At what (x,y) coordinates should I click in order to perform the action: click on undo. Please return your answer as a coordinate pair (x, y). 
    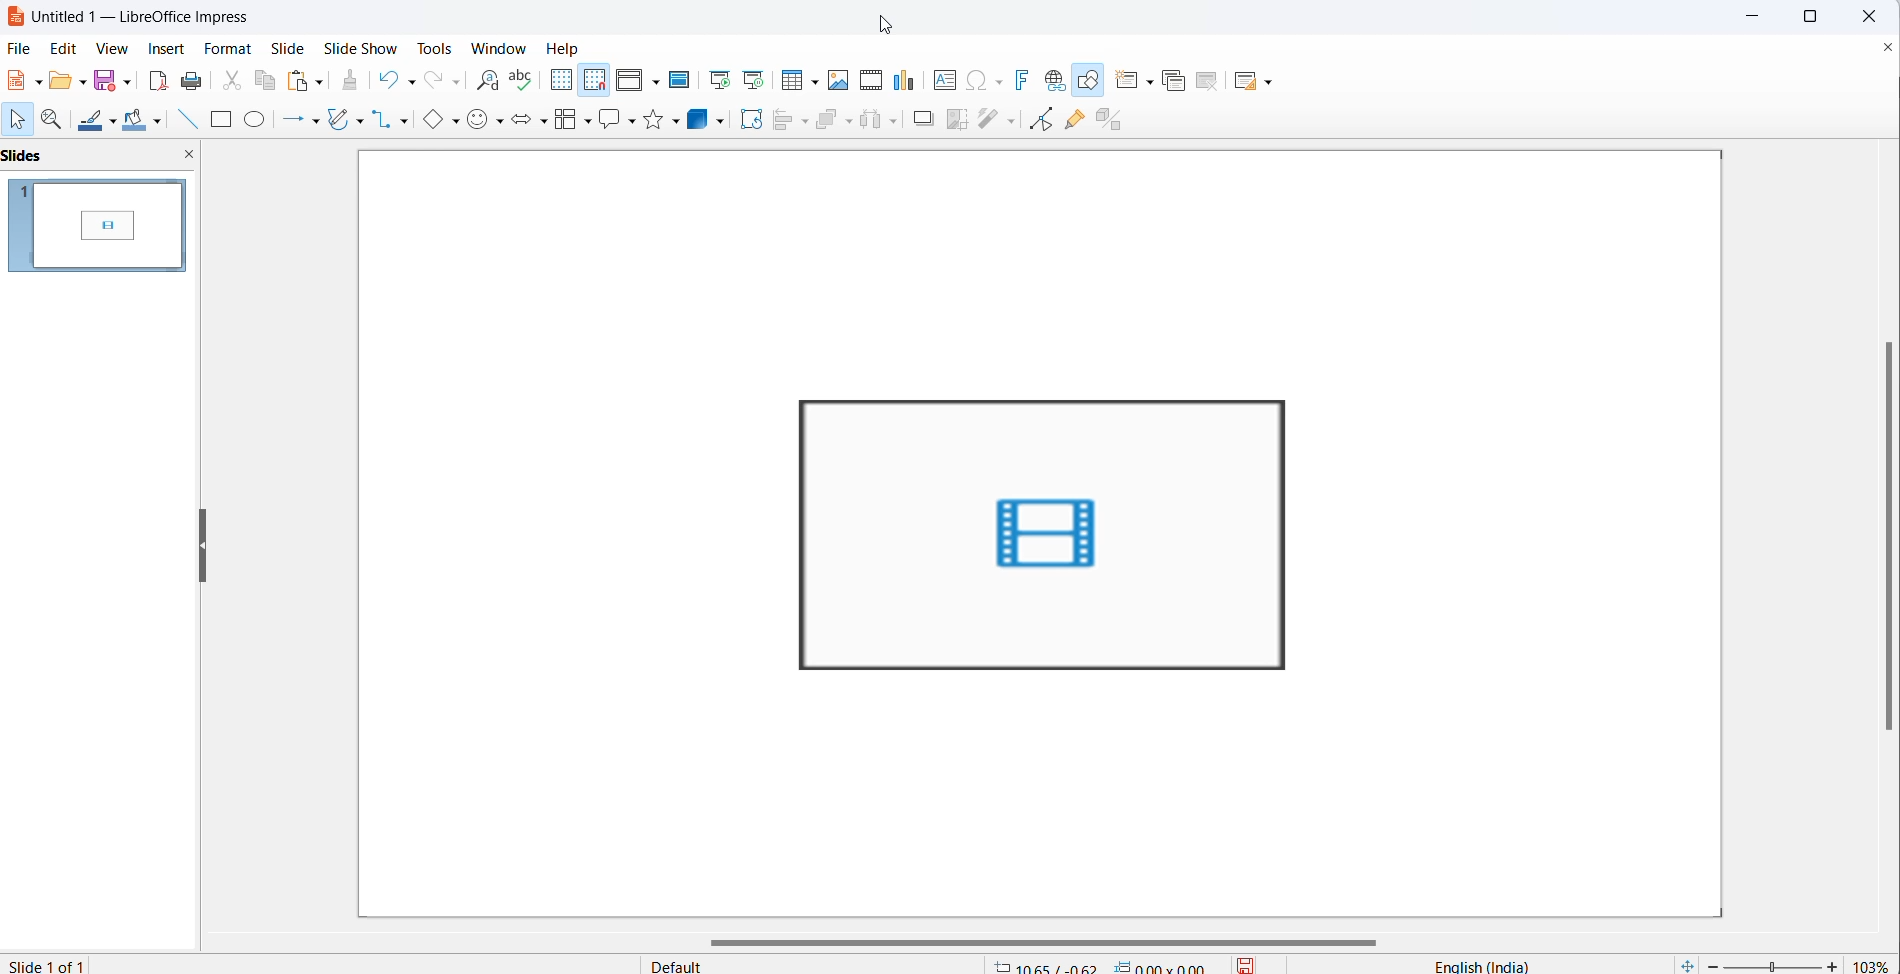
    Looking at the image, I should click on (385, 80).